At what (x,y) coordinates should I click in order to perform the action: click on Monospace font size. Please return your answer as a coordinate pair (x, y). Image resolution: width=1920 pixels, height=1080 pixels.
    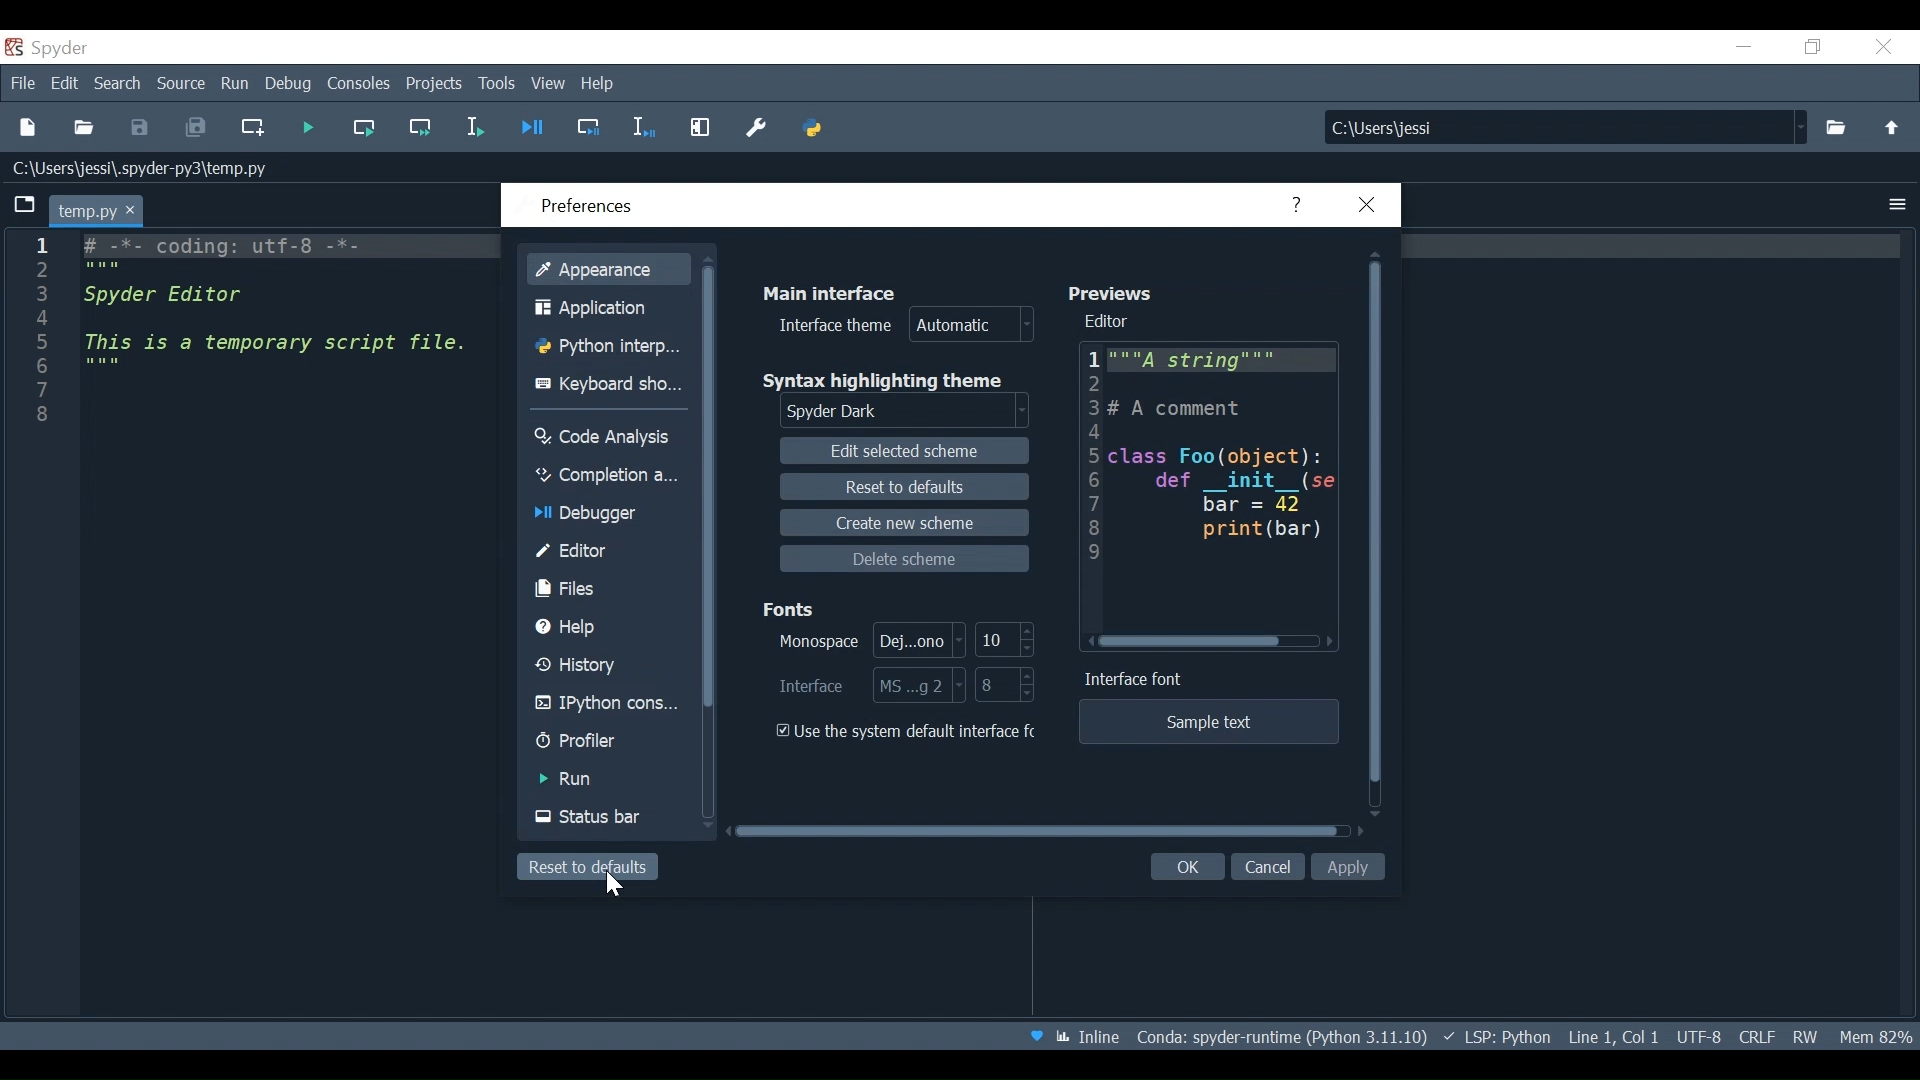
    Looking at the image, I should click on (1005, 642).